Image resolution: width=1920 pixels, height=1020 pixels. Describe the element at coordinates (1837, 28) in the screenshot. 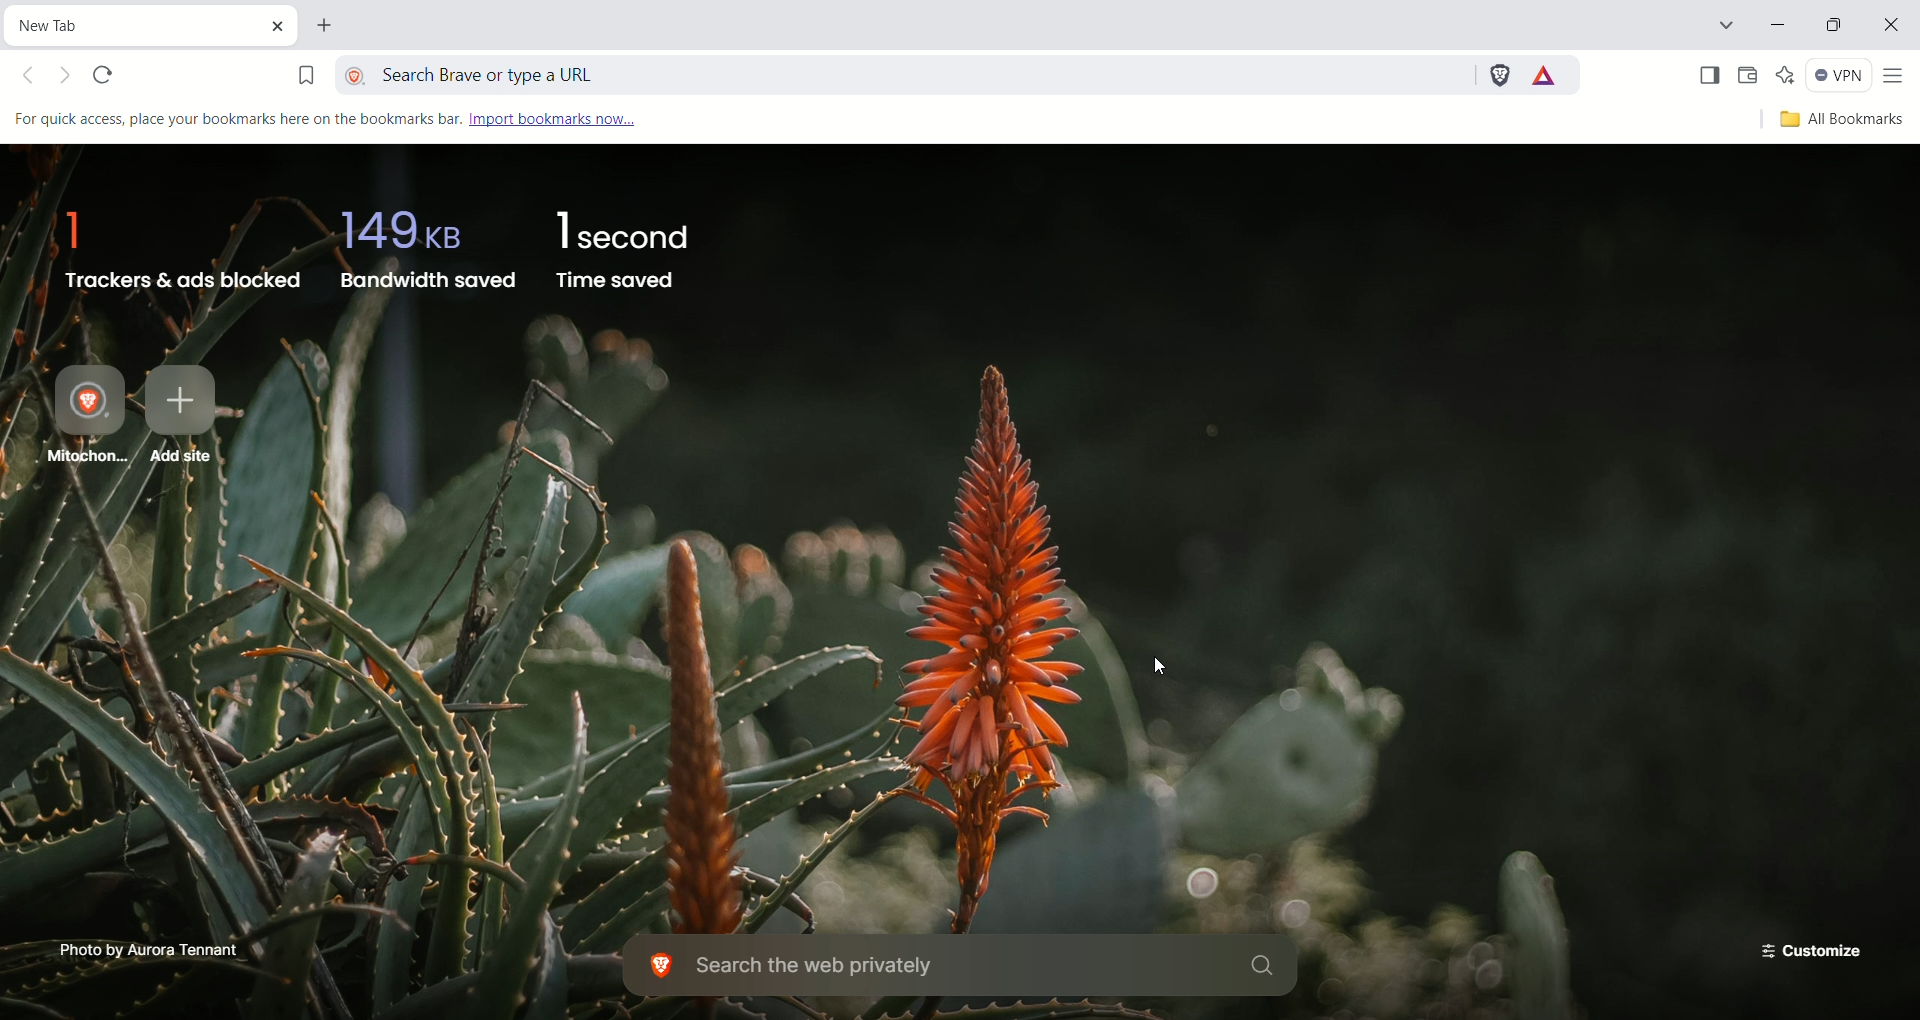

I see `restore down` at that location.